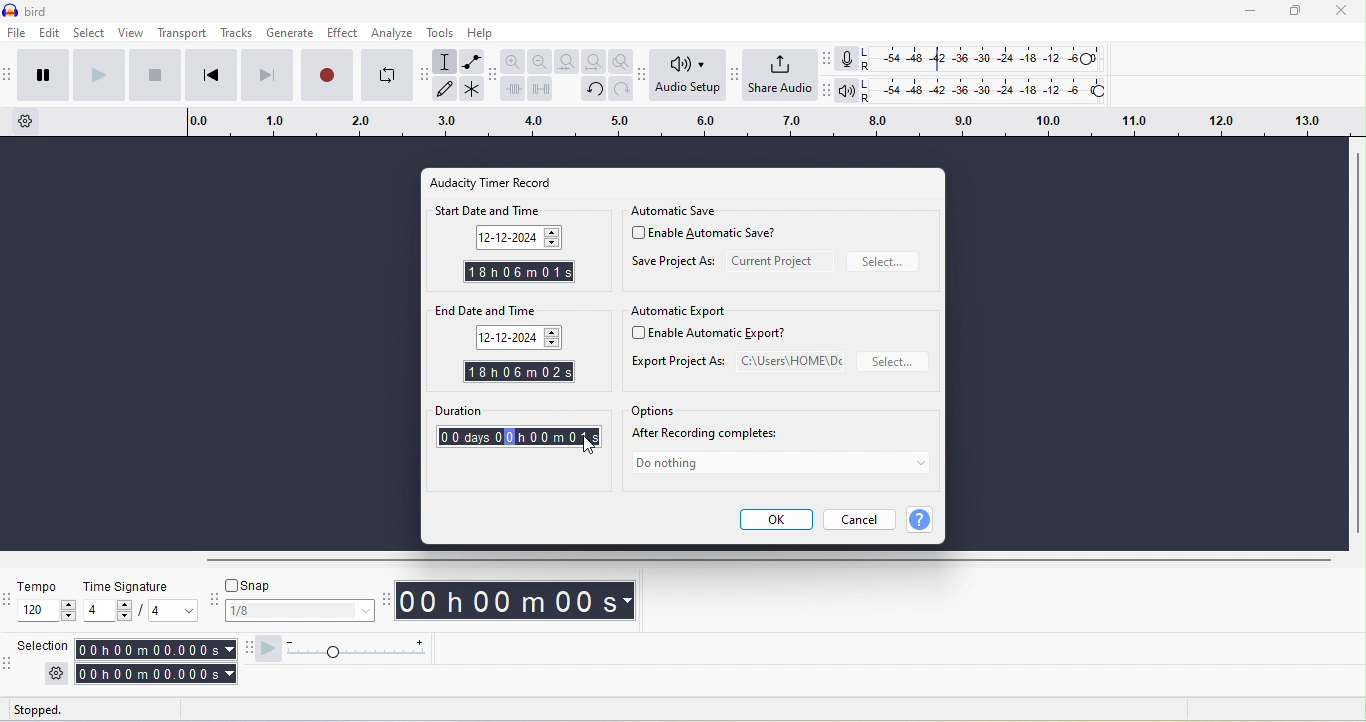 Image resolution: width=1366 pixels, height=722 pixels. Describe the element at coordinates (775, 520) in the screenshot. I see `ok` at that location.